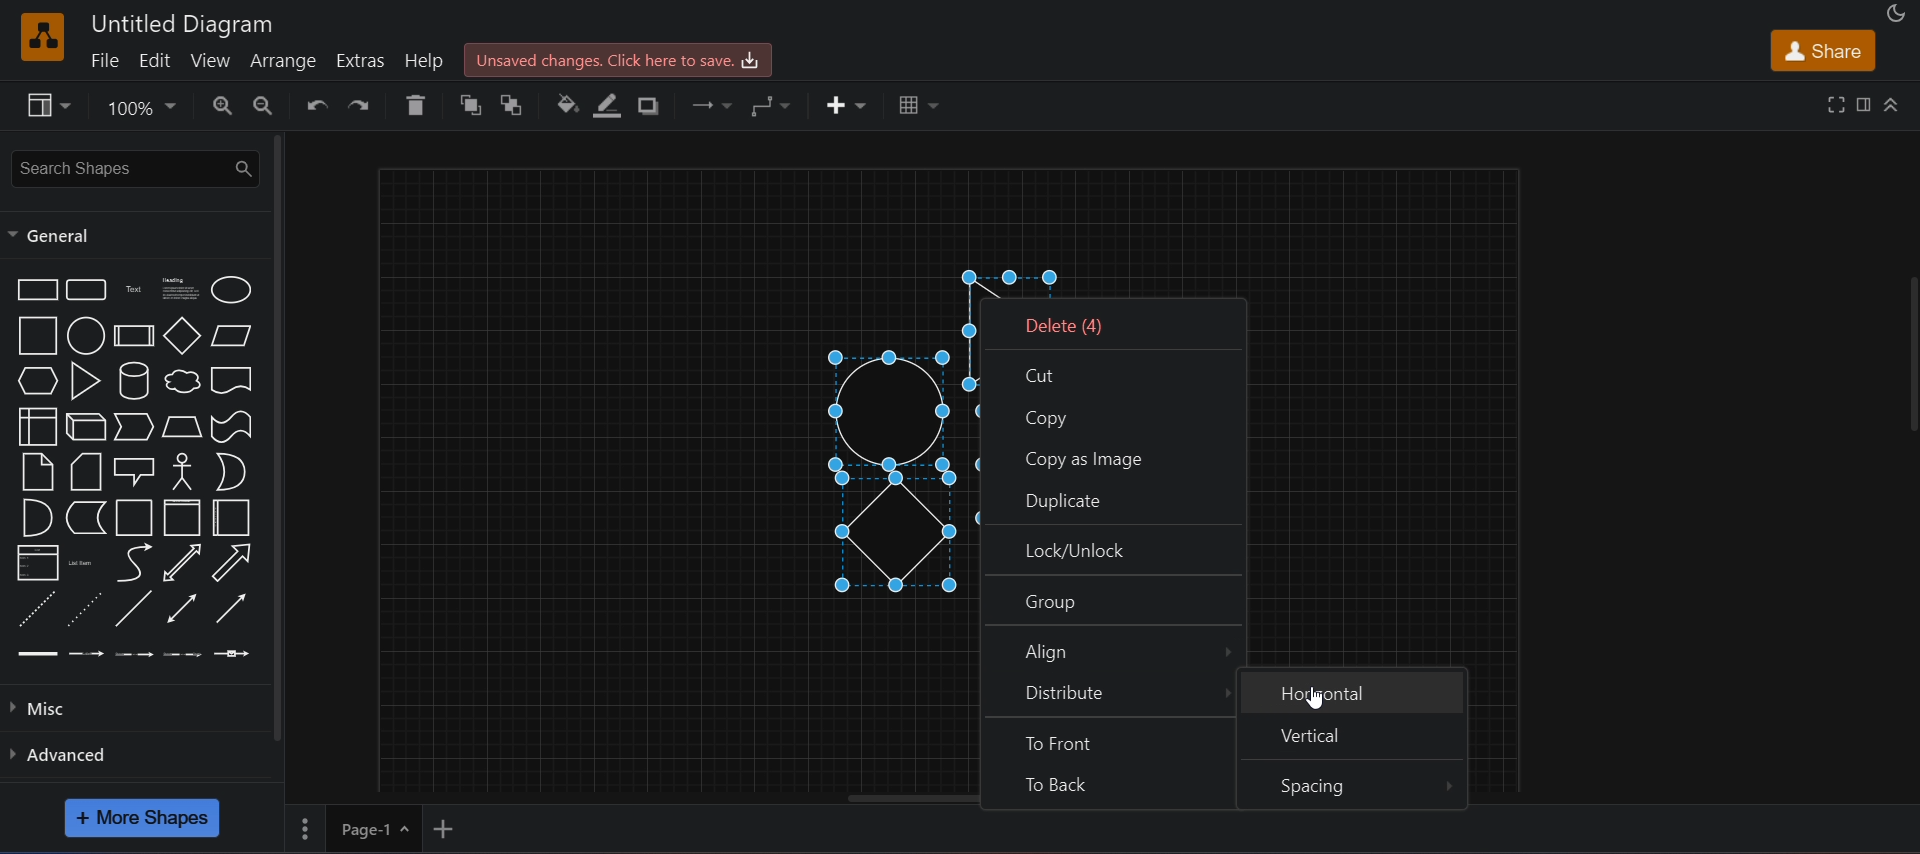  I want to click on share, so click(1822, 50).